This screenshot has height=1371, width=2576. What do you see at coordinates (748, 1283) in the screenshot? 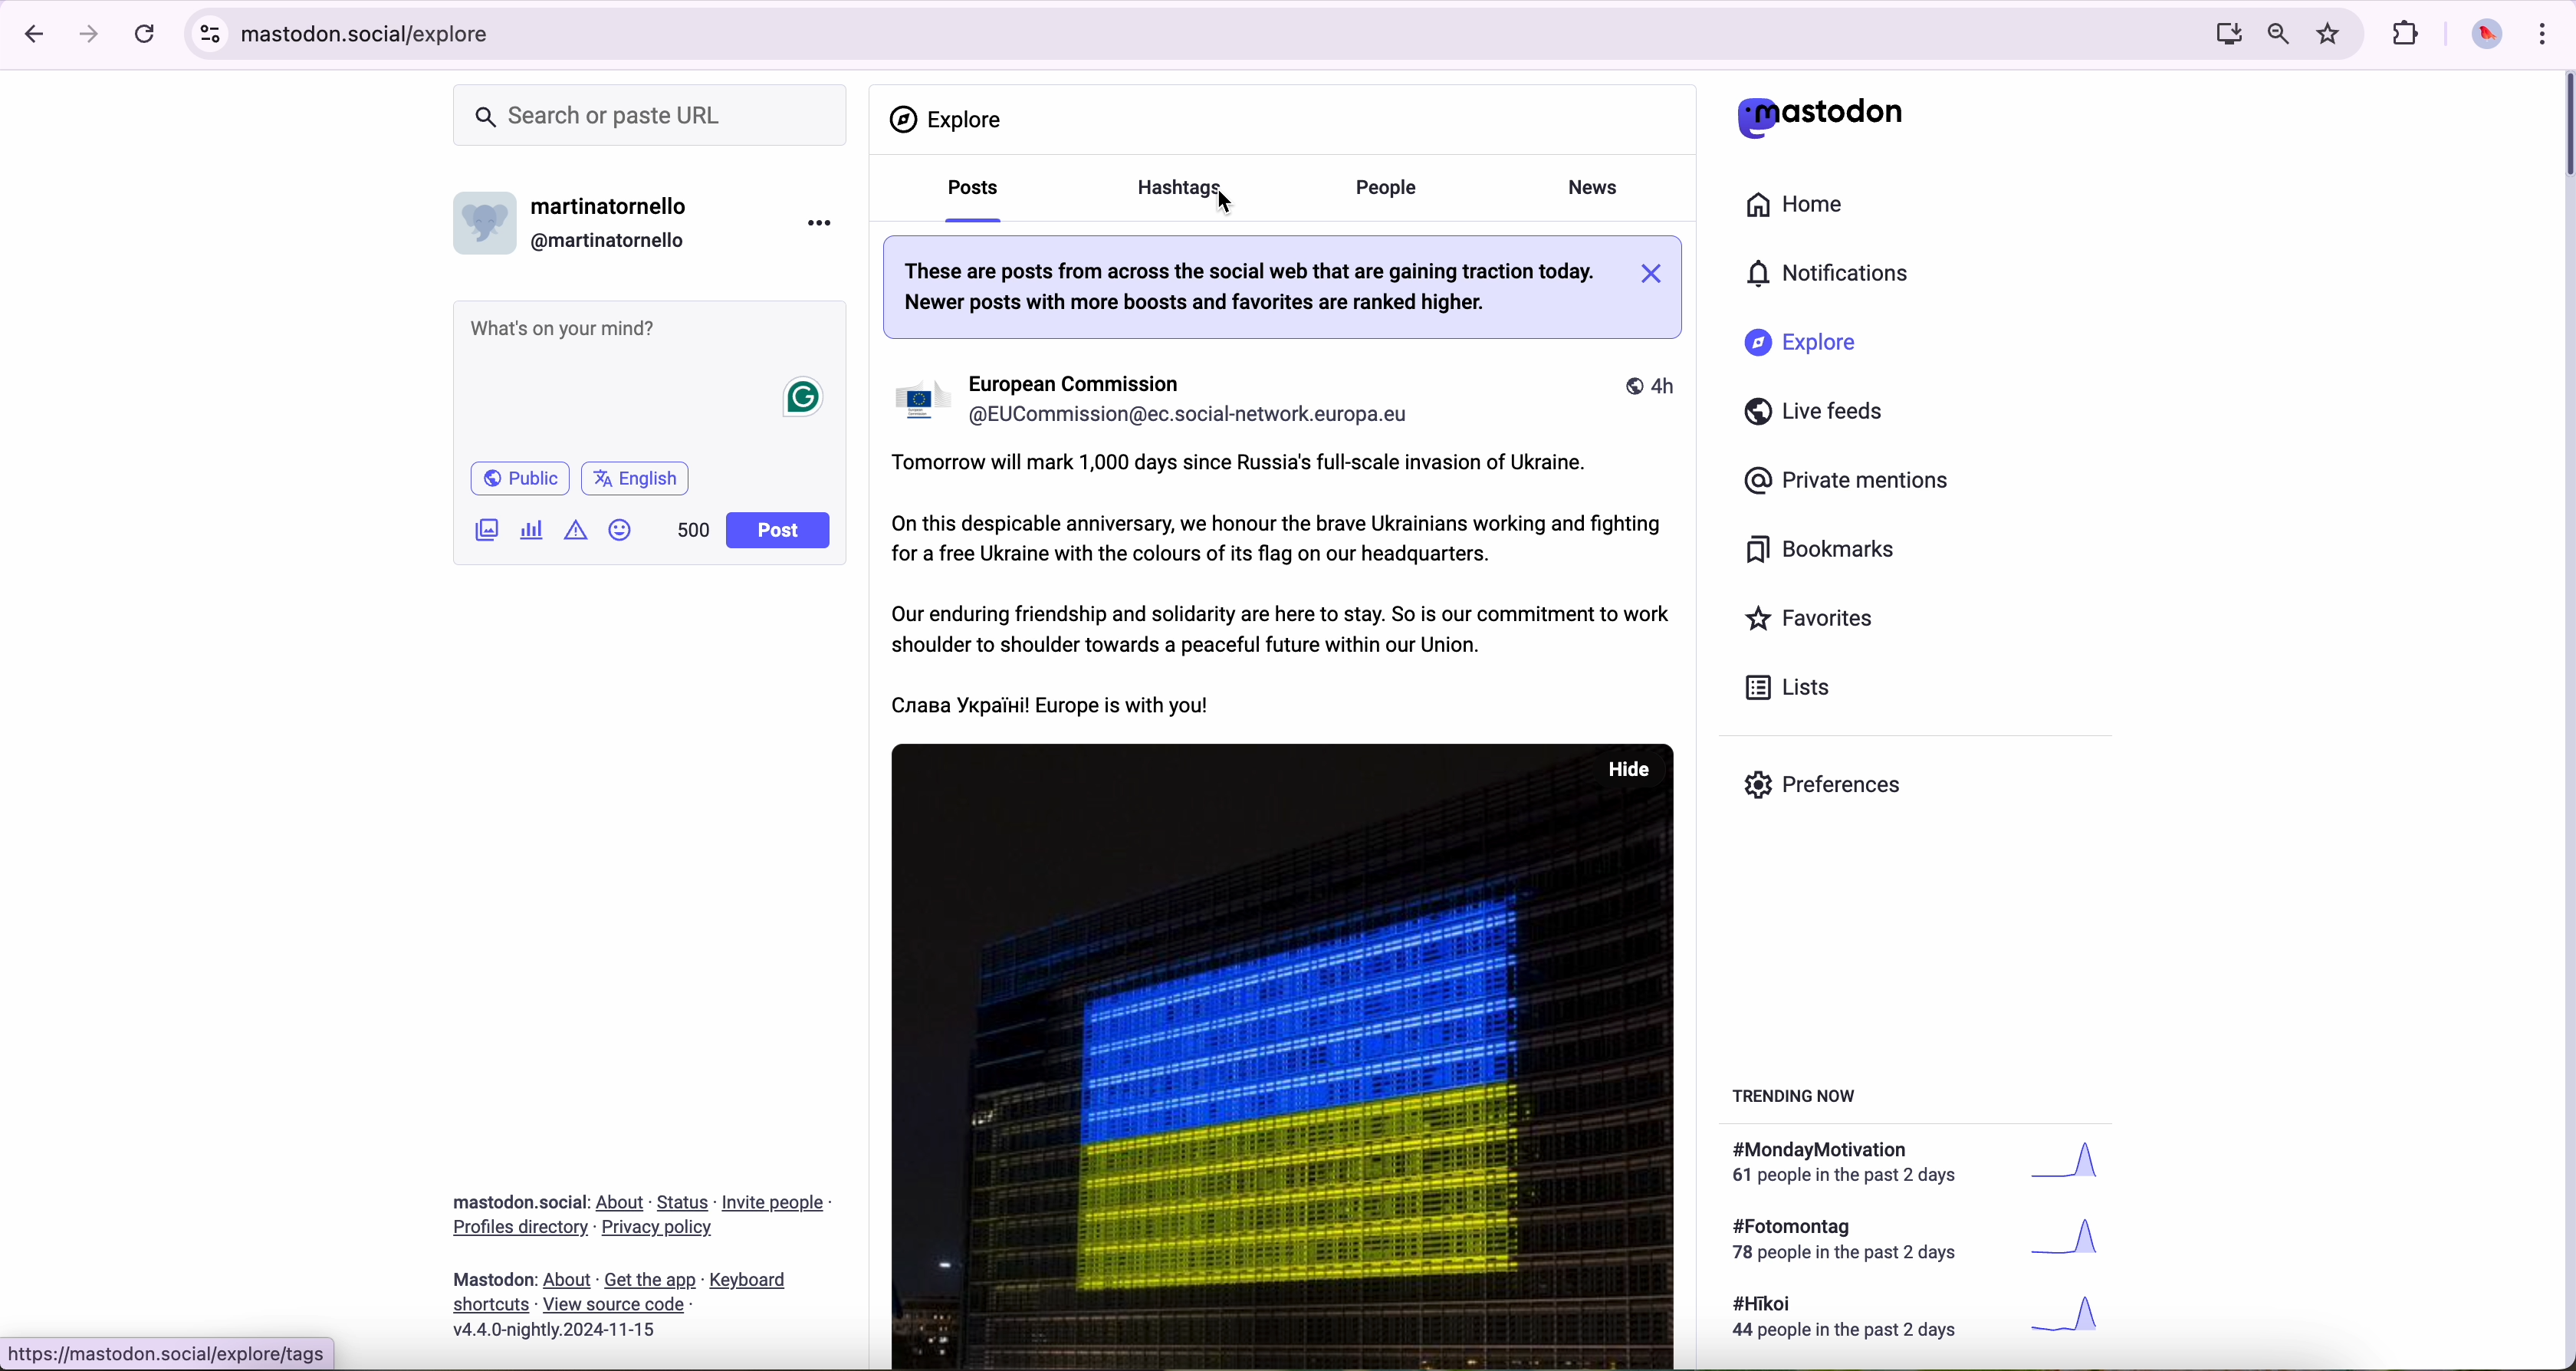
I see `link` at bounding box center [748, 1283].